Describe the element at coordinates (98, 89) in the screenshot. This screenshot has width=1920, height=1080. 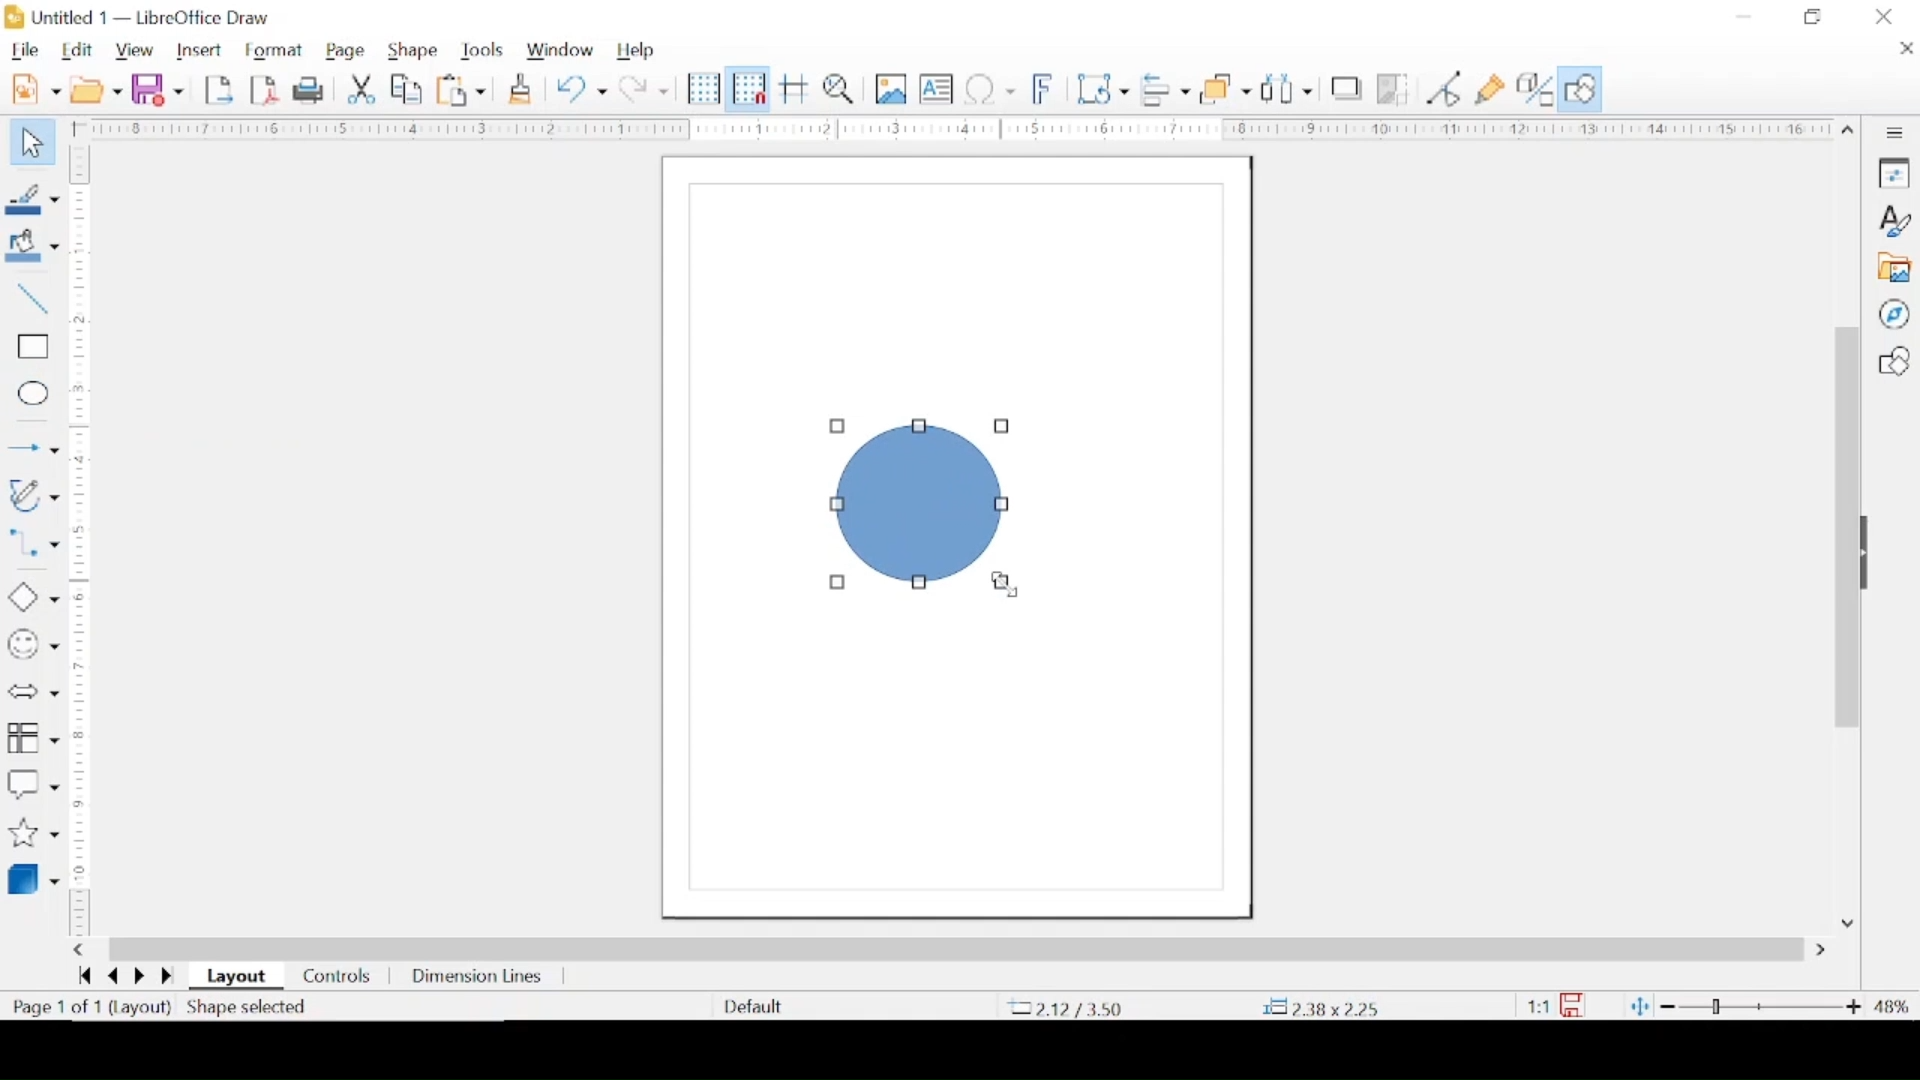
I see `open` at that location.